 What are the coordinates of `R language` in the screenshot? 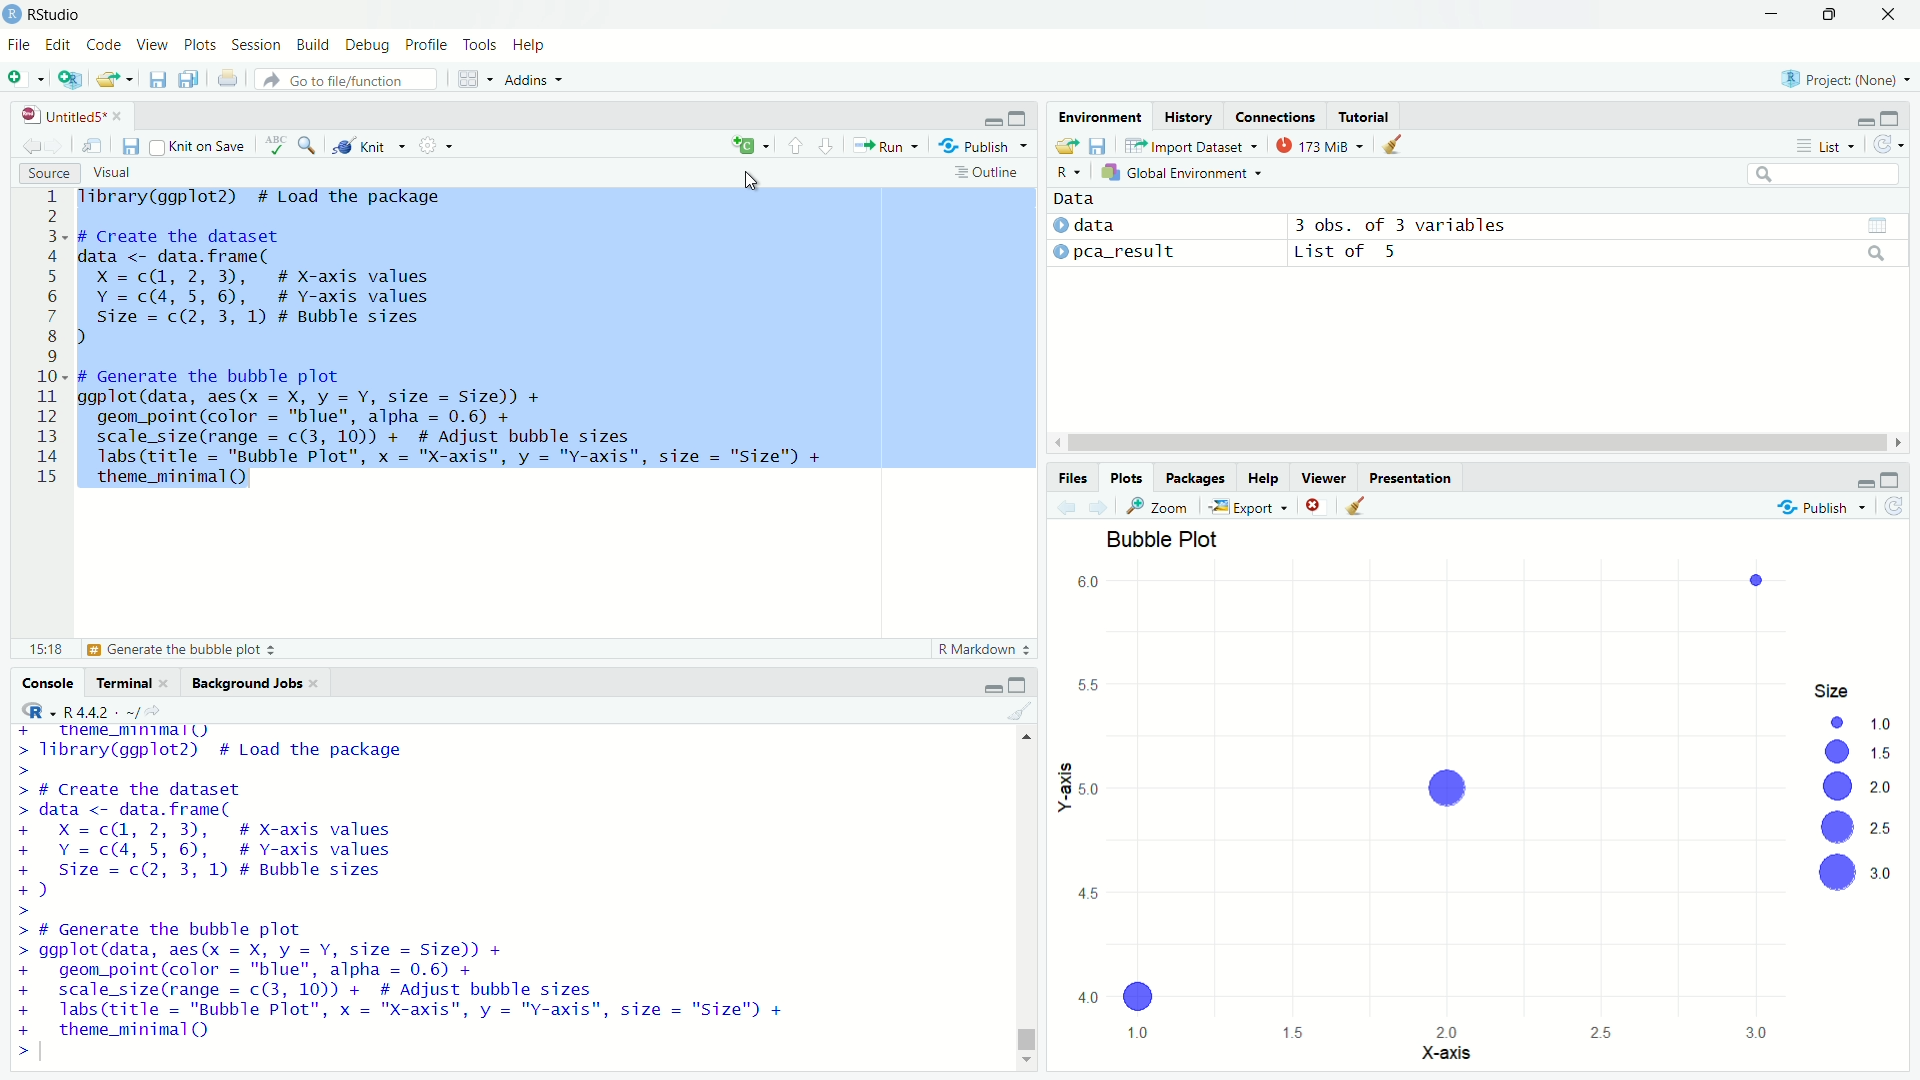 It's located at (33, 710).